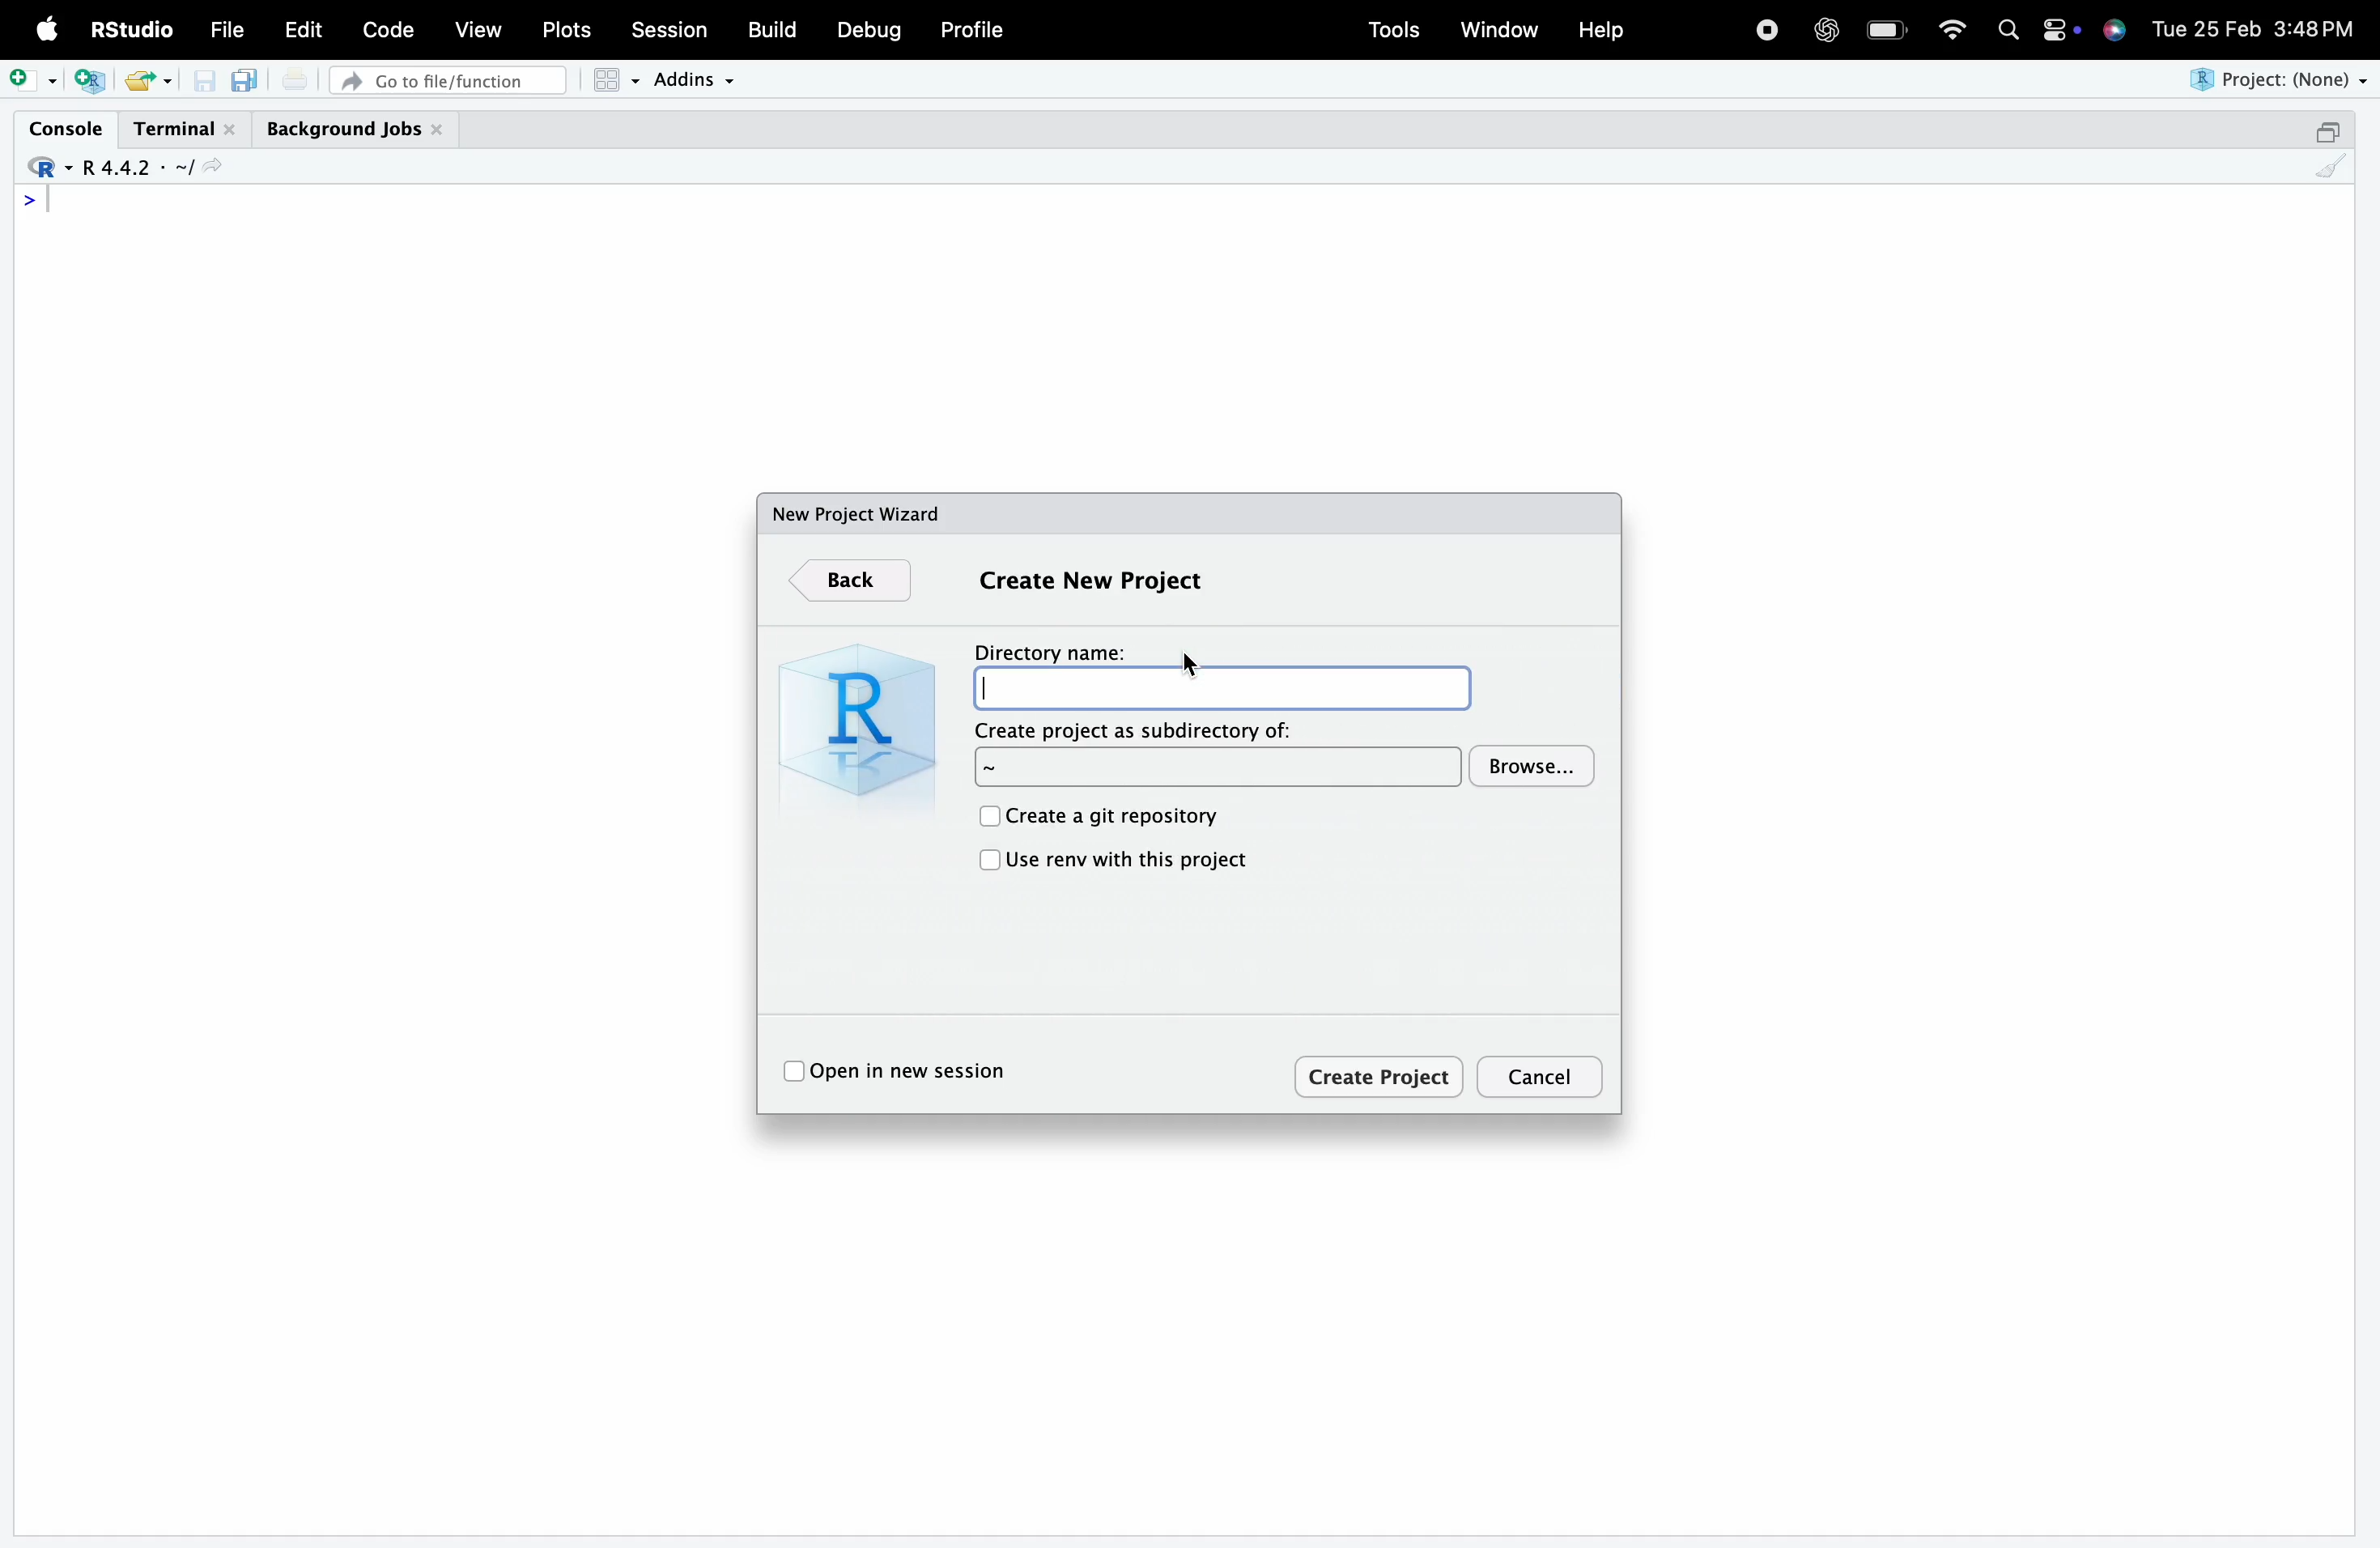 The width and height of the screenshot is (2380, 1548). What do you see at coordinates (137, 81) in the screenshot?
I see `open an existing file` at bounding box center [137, 81].